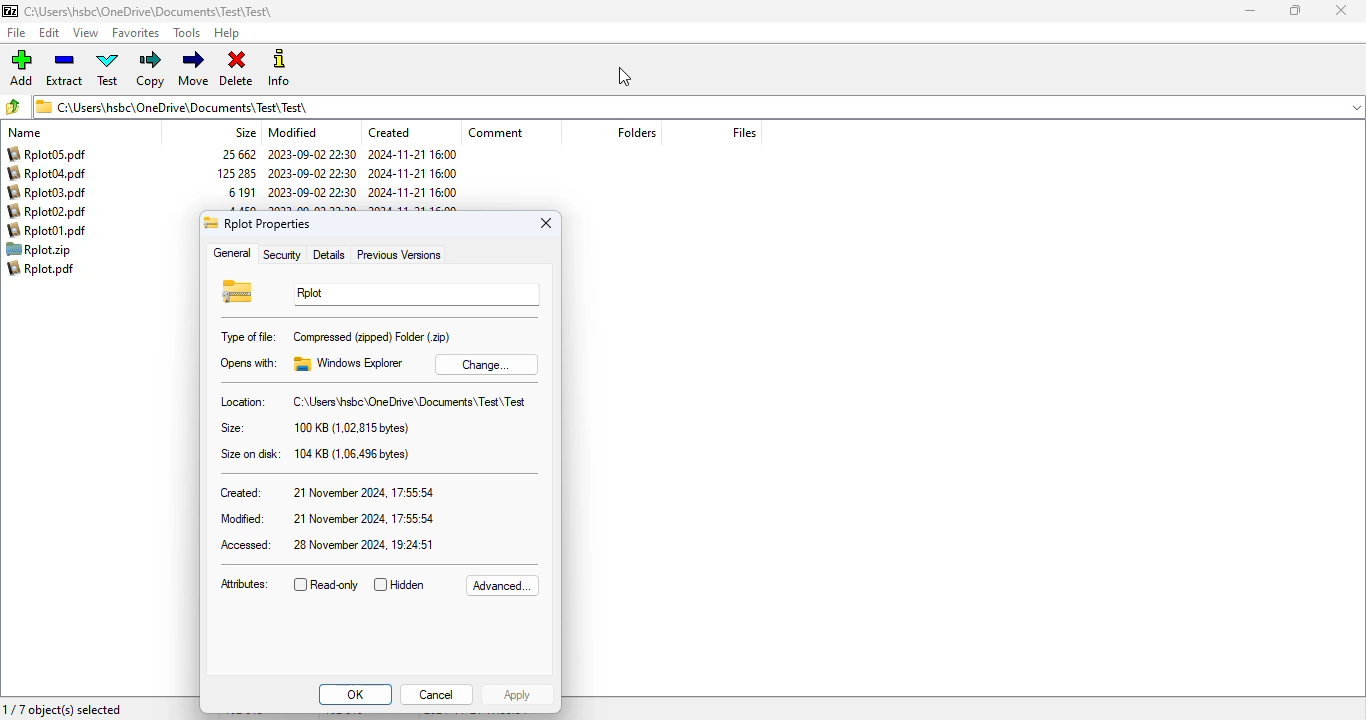  I want to click on tools, so click(187, 32).